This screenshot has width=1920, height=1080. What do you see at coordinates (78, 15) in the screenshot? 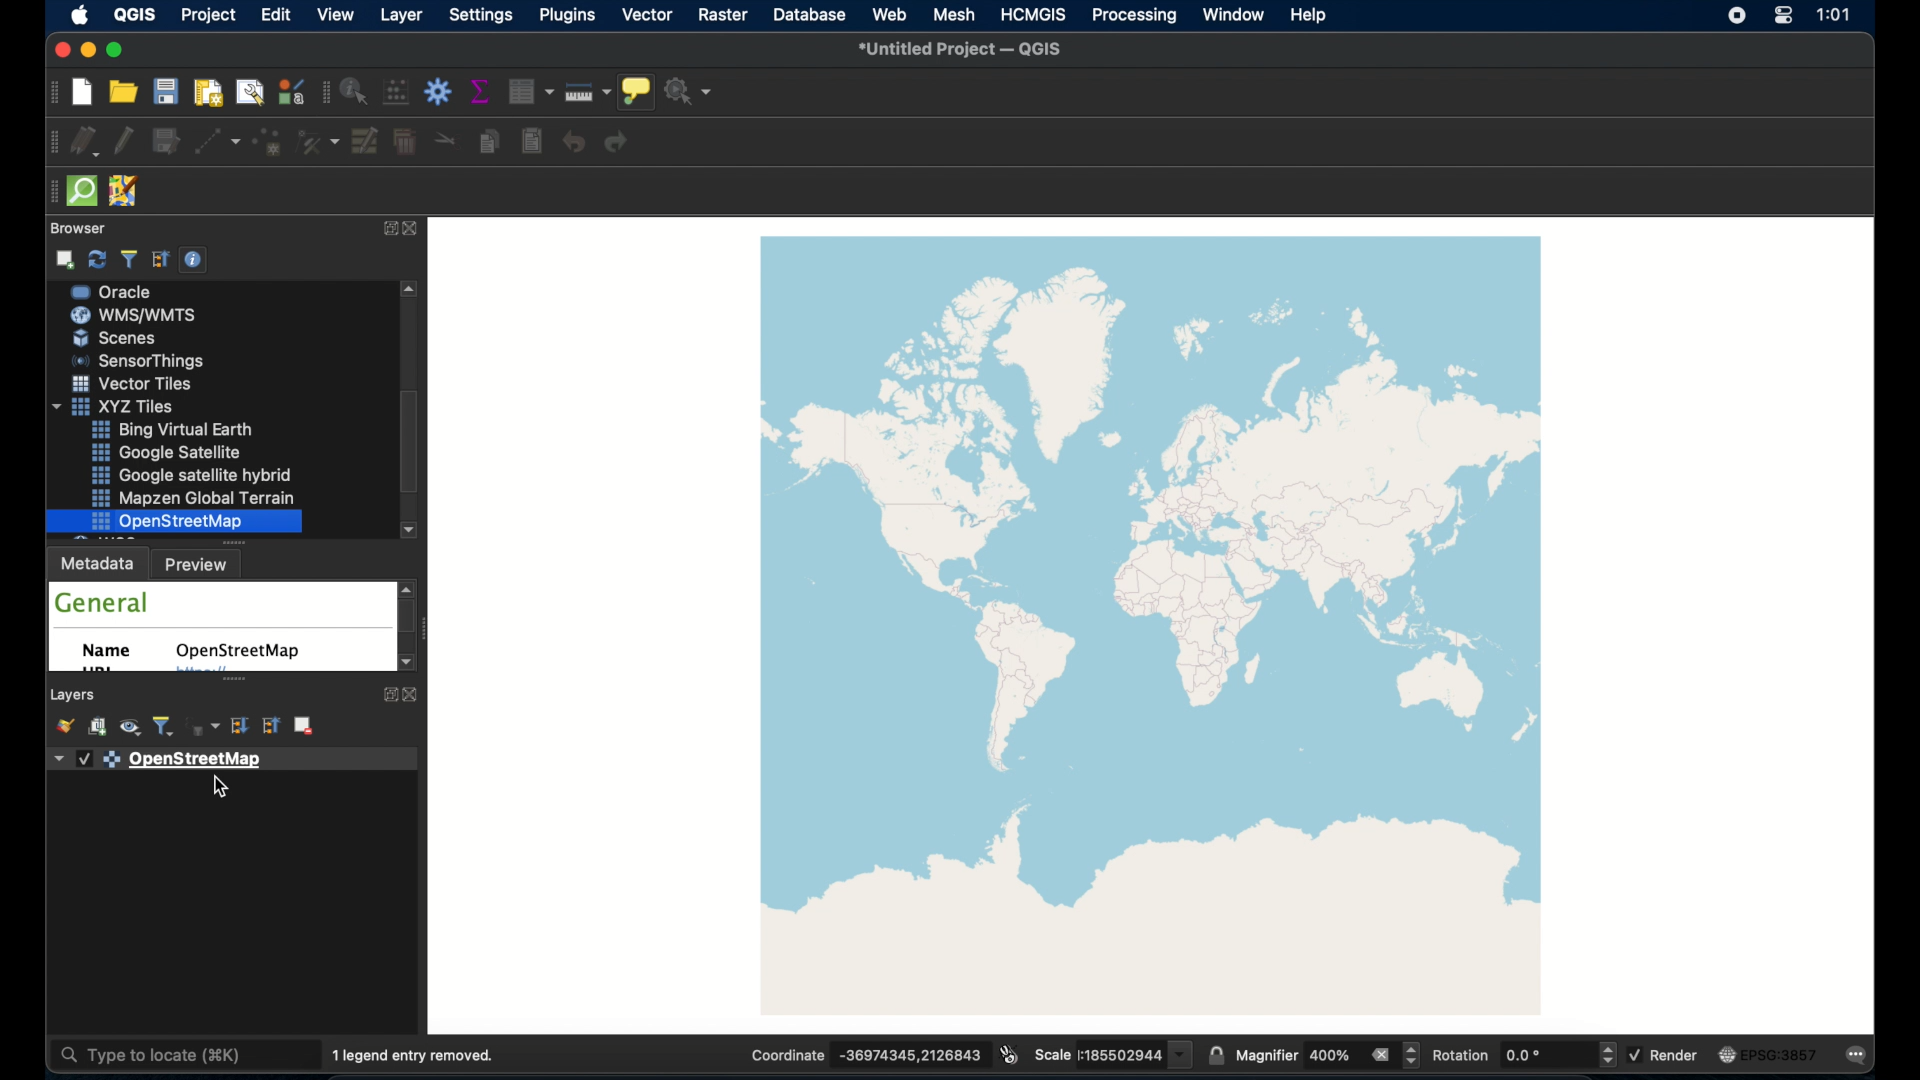
I see `apple icon` at bounding box center [78, 15].